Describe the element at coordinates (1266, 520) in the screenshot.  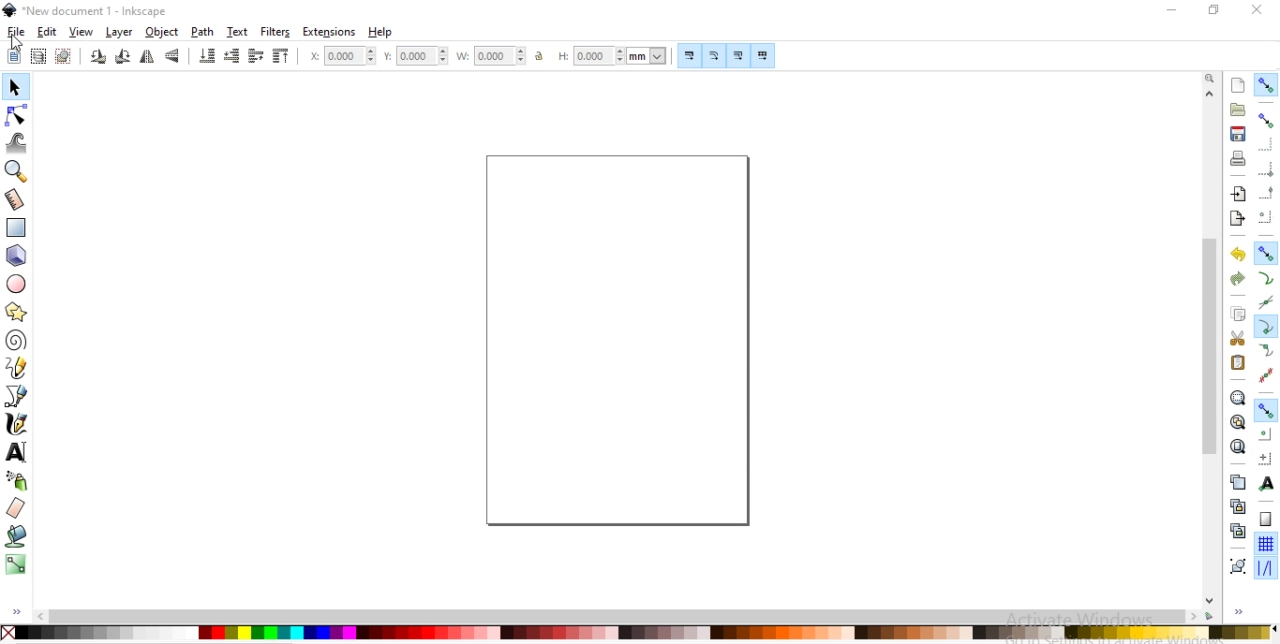
I see `snap to page border` at that location.